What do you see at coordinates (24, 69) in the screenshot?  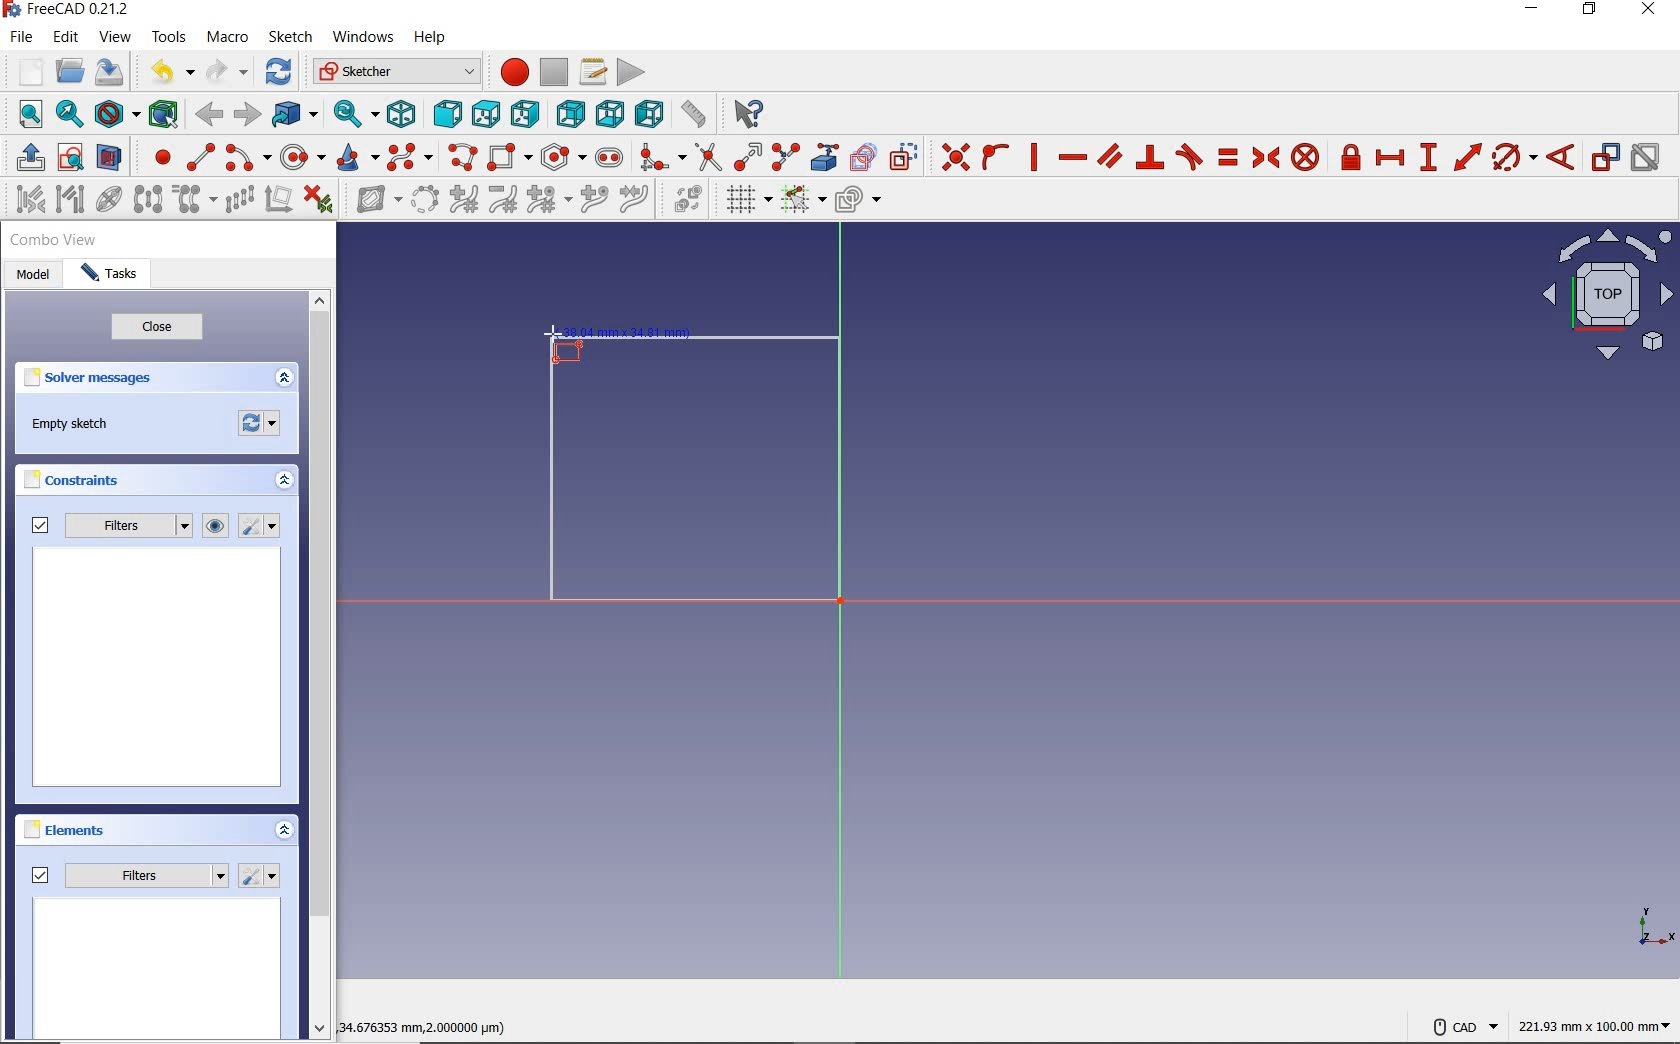 I see `new` at bounding box center [24, 69].